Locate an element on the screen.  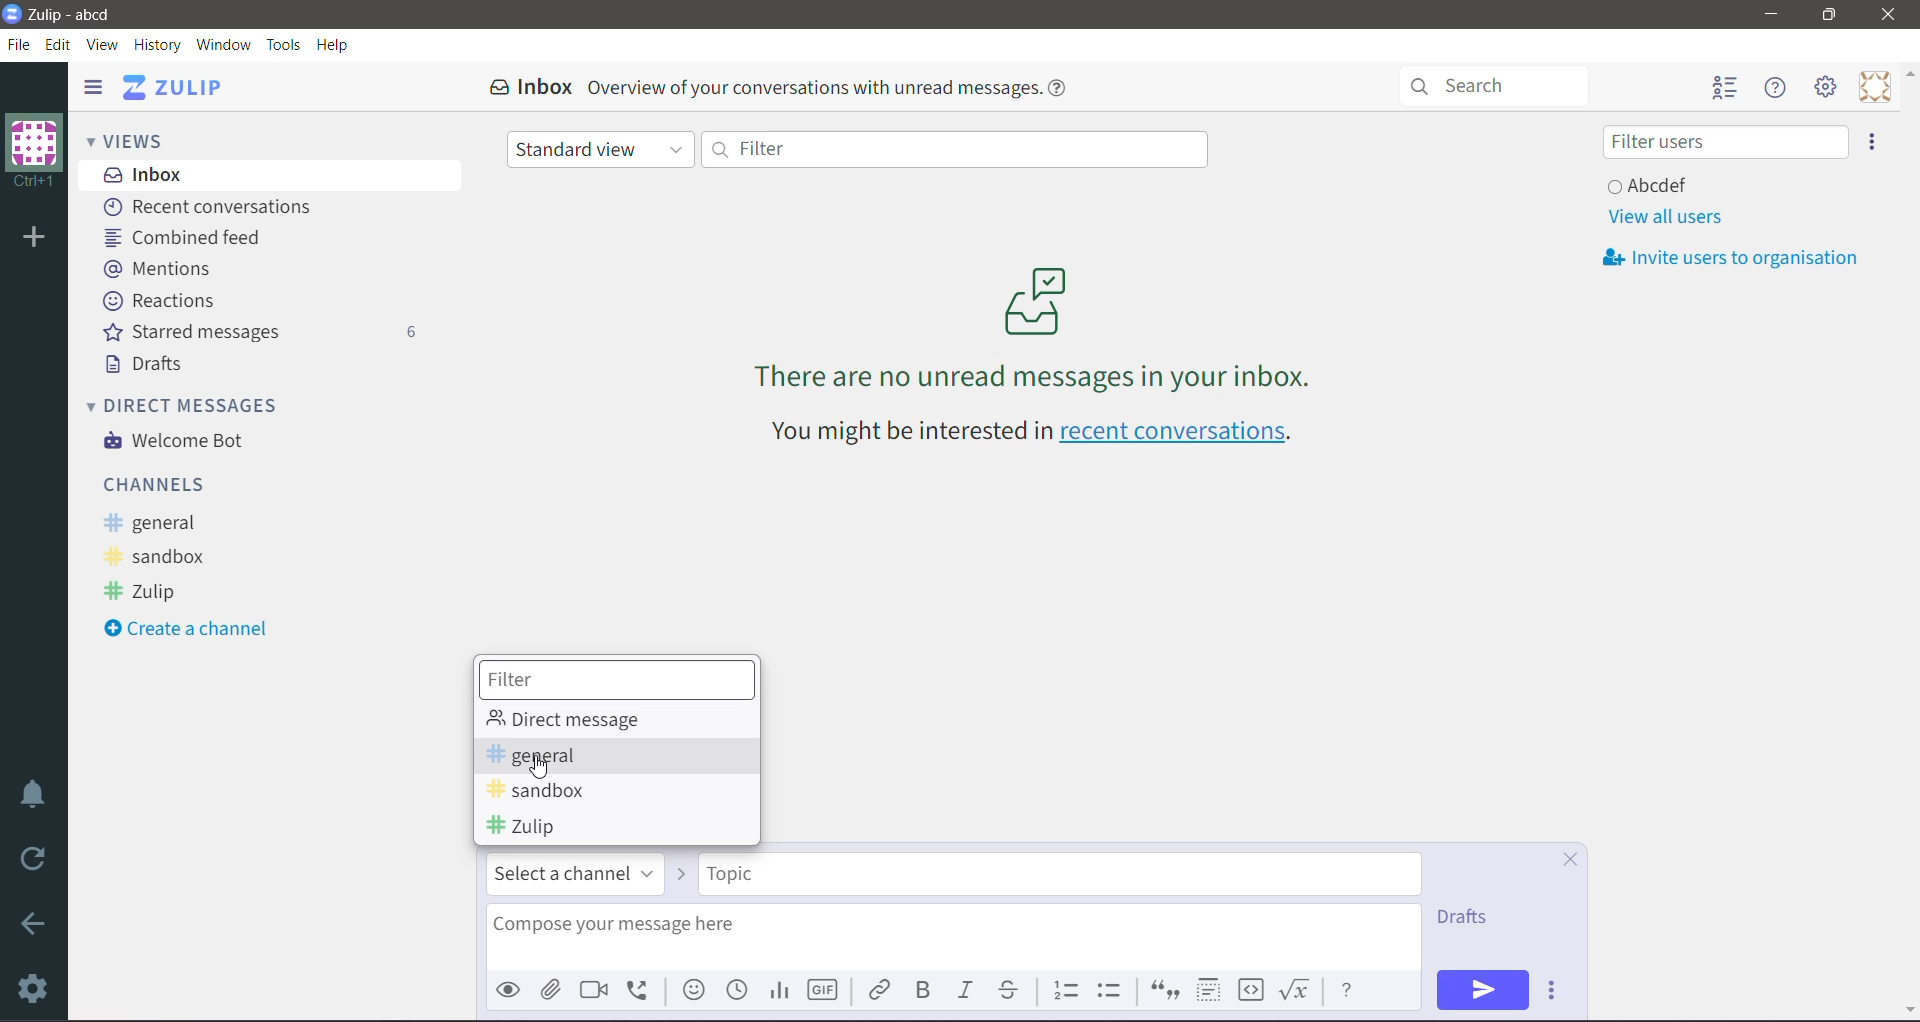
Reactions is located at coordinates (163, 301).